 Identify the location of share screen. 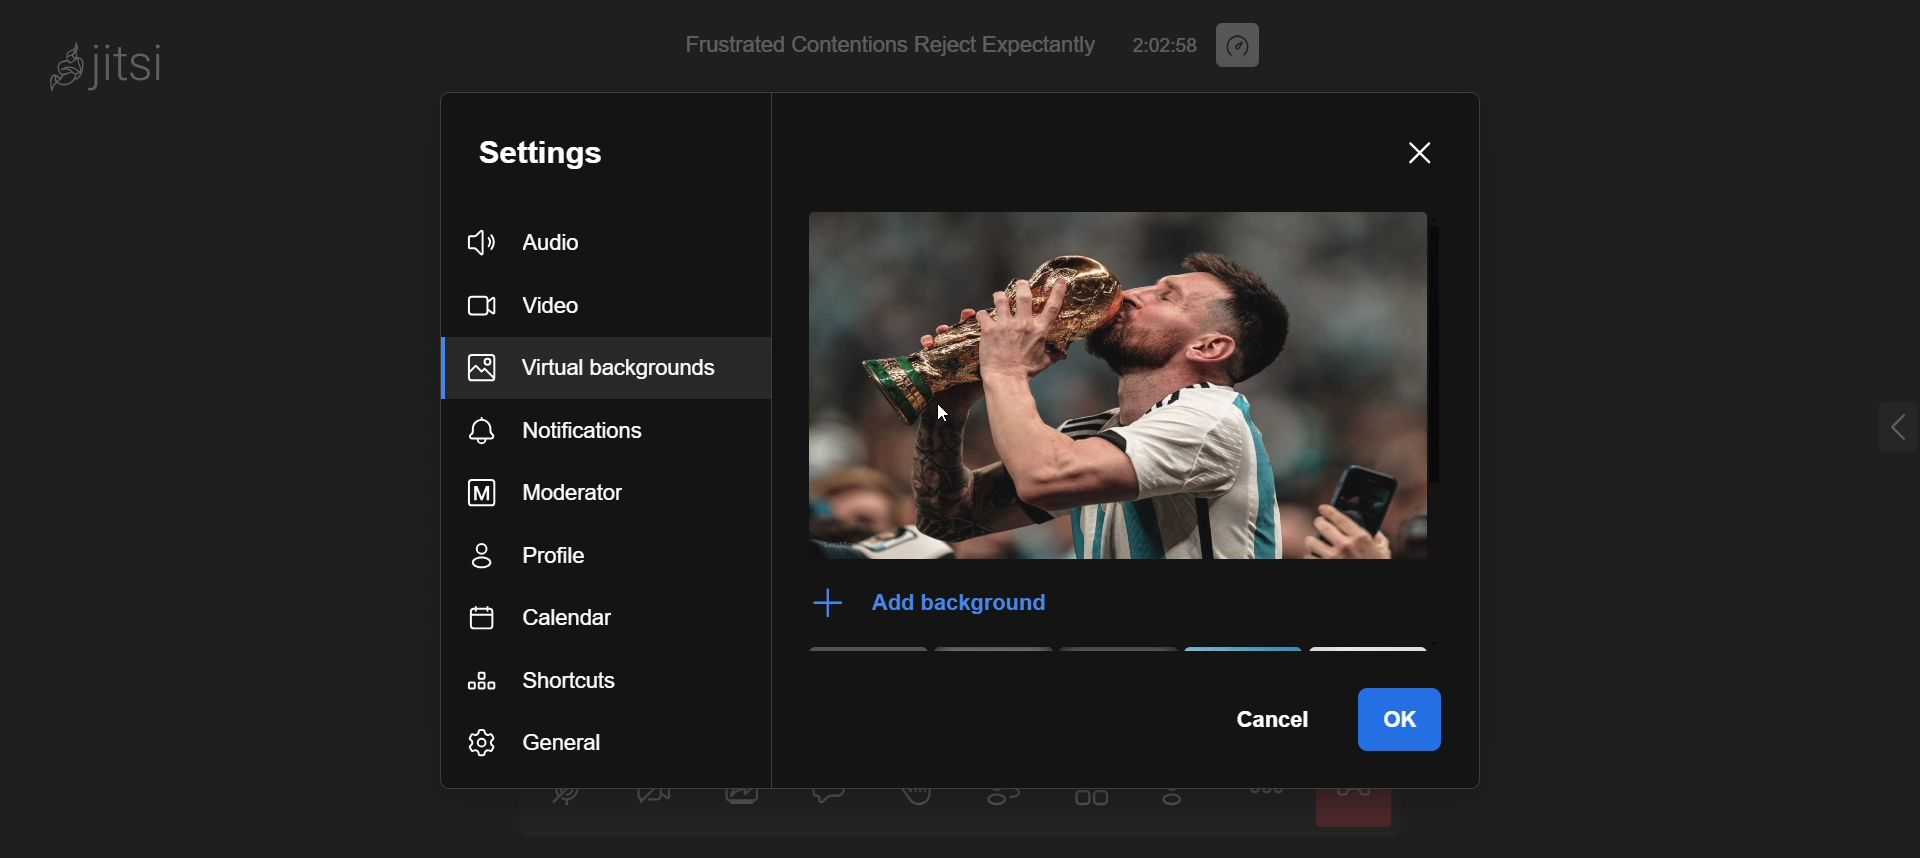
(744, 805).